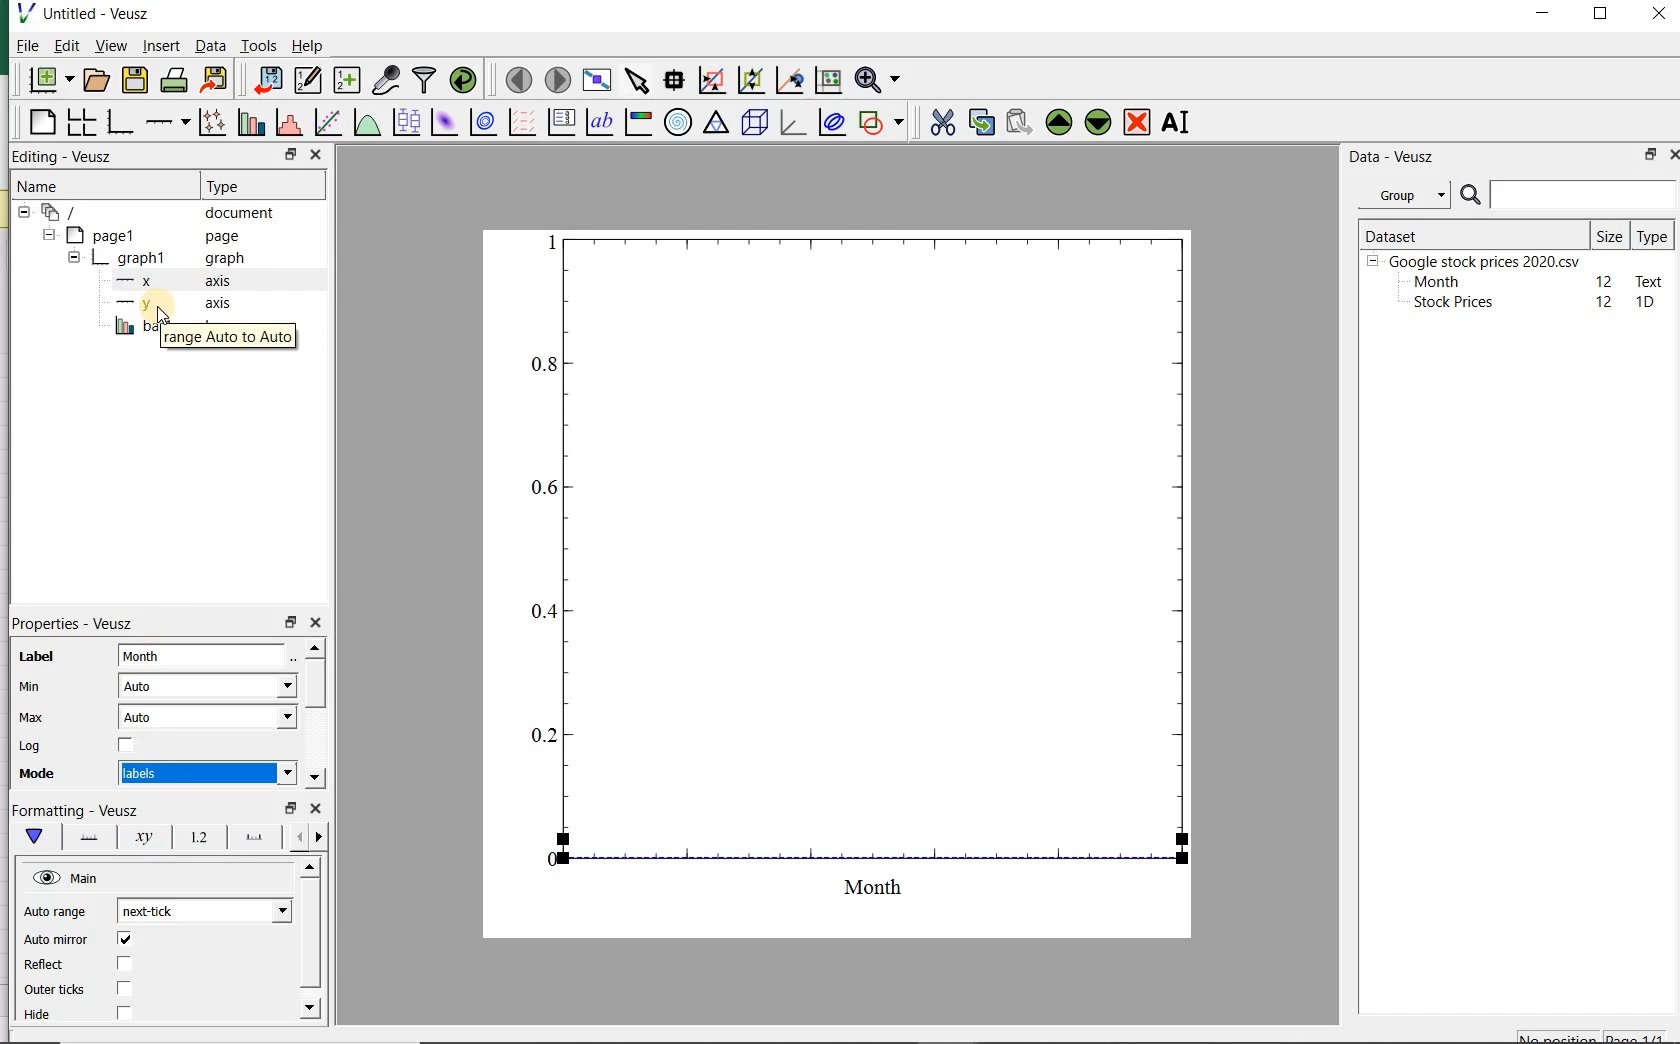  I want to click on x axis, so click(165, 282).